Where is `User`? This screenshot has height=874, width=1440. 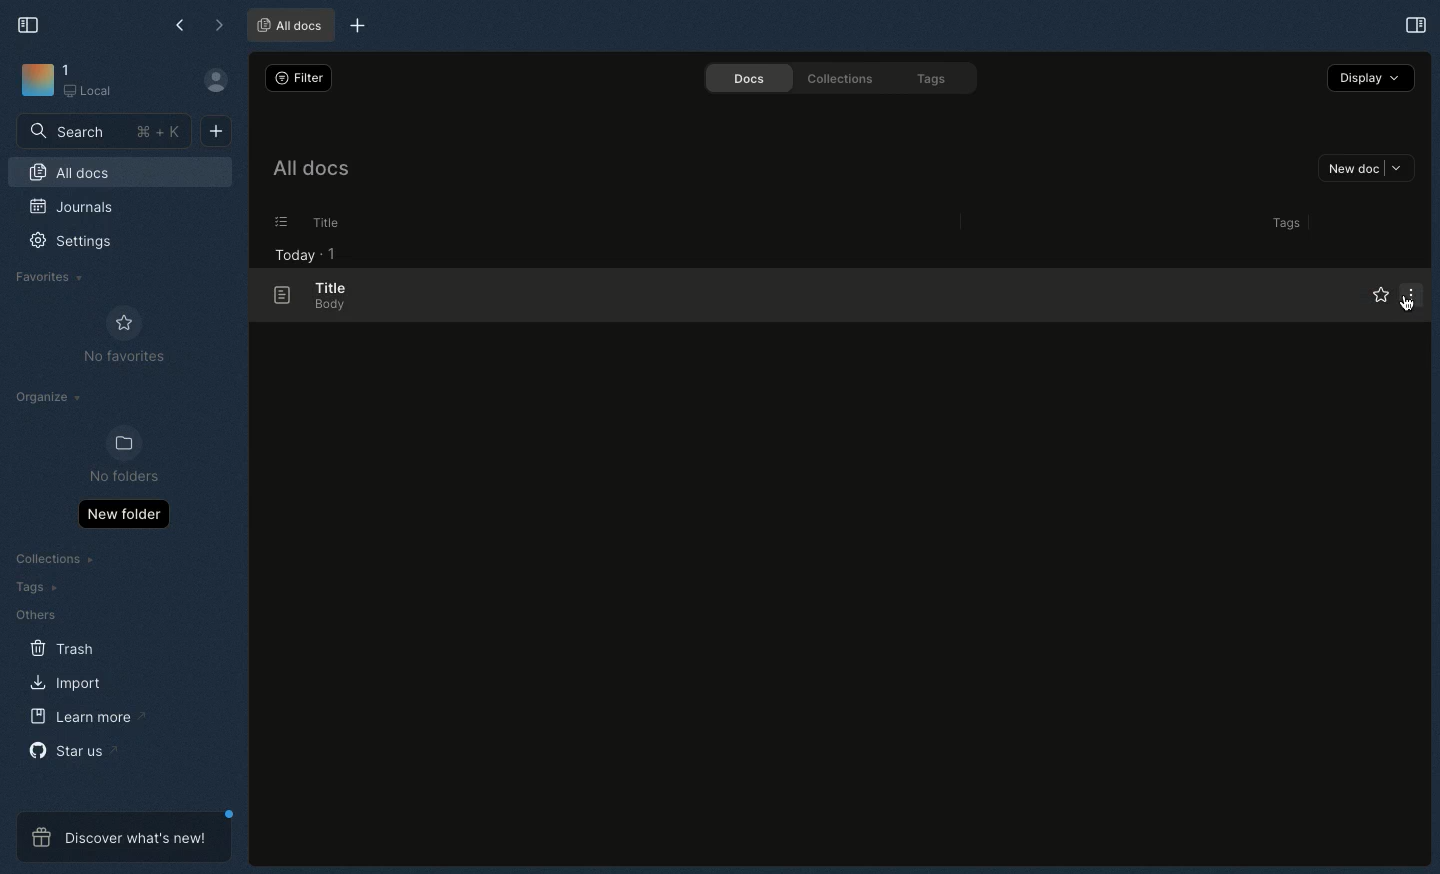 User is located at coordinates (224, 81).